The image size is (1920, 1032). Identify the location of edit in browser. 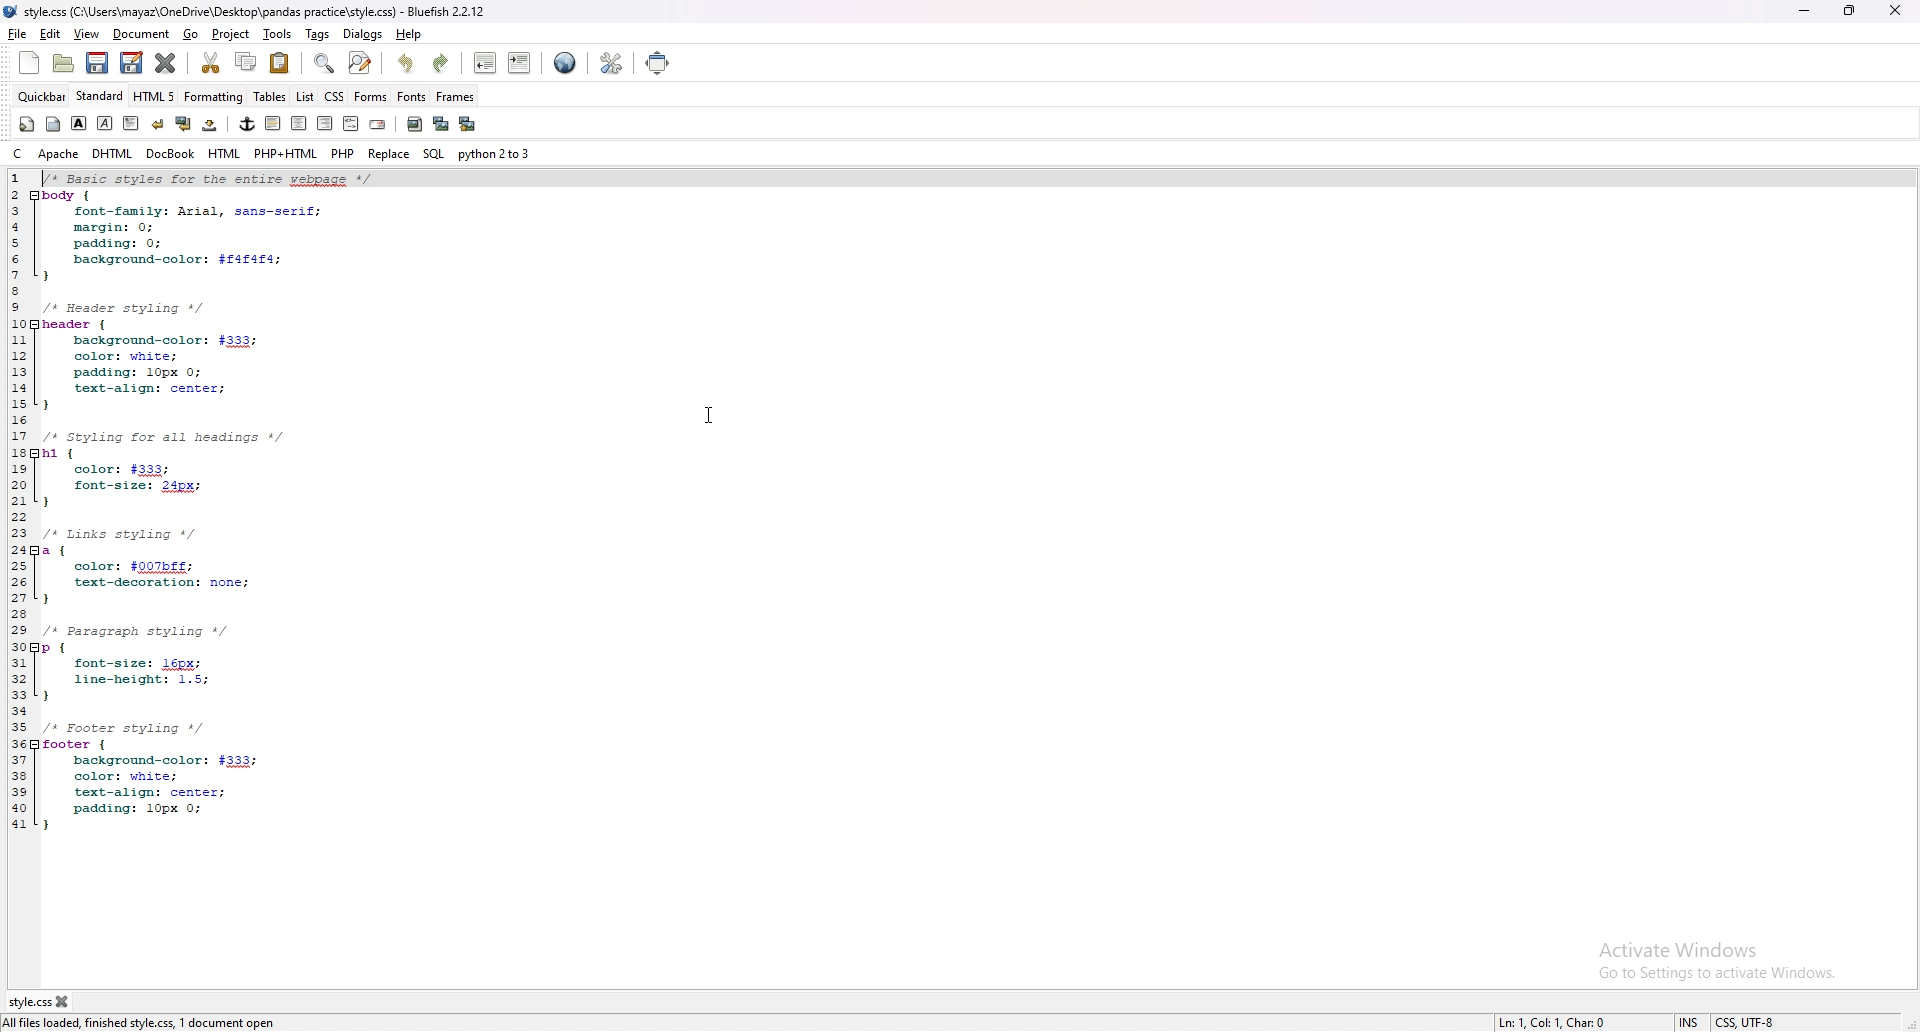
(566, 63).